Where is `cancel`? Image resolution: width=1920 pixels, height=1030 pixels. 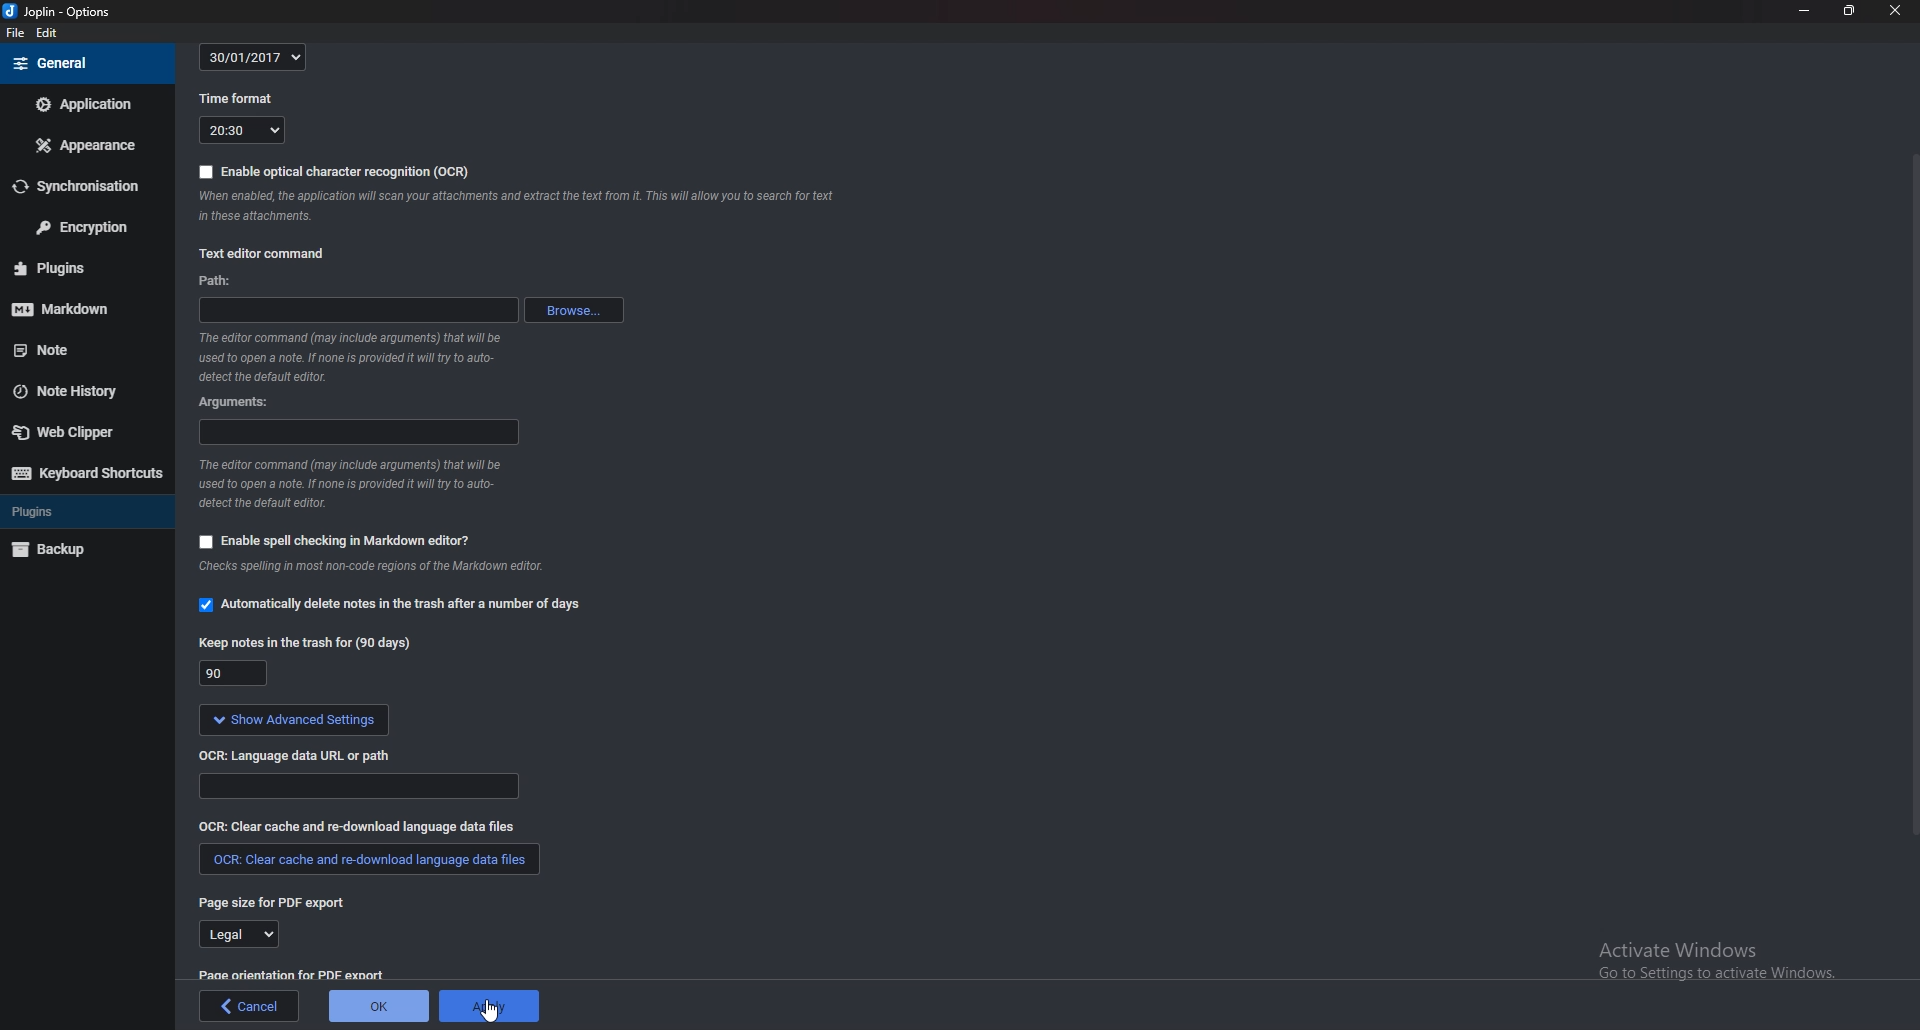
cancel is located at coordinates (249, 1006).